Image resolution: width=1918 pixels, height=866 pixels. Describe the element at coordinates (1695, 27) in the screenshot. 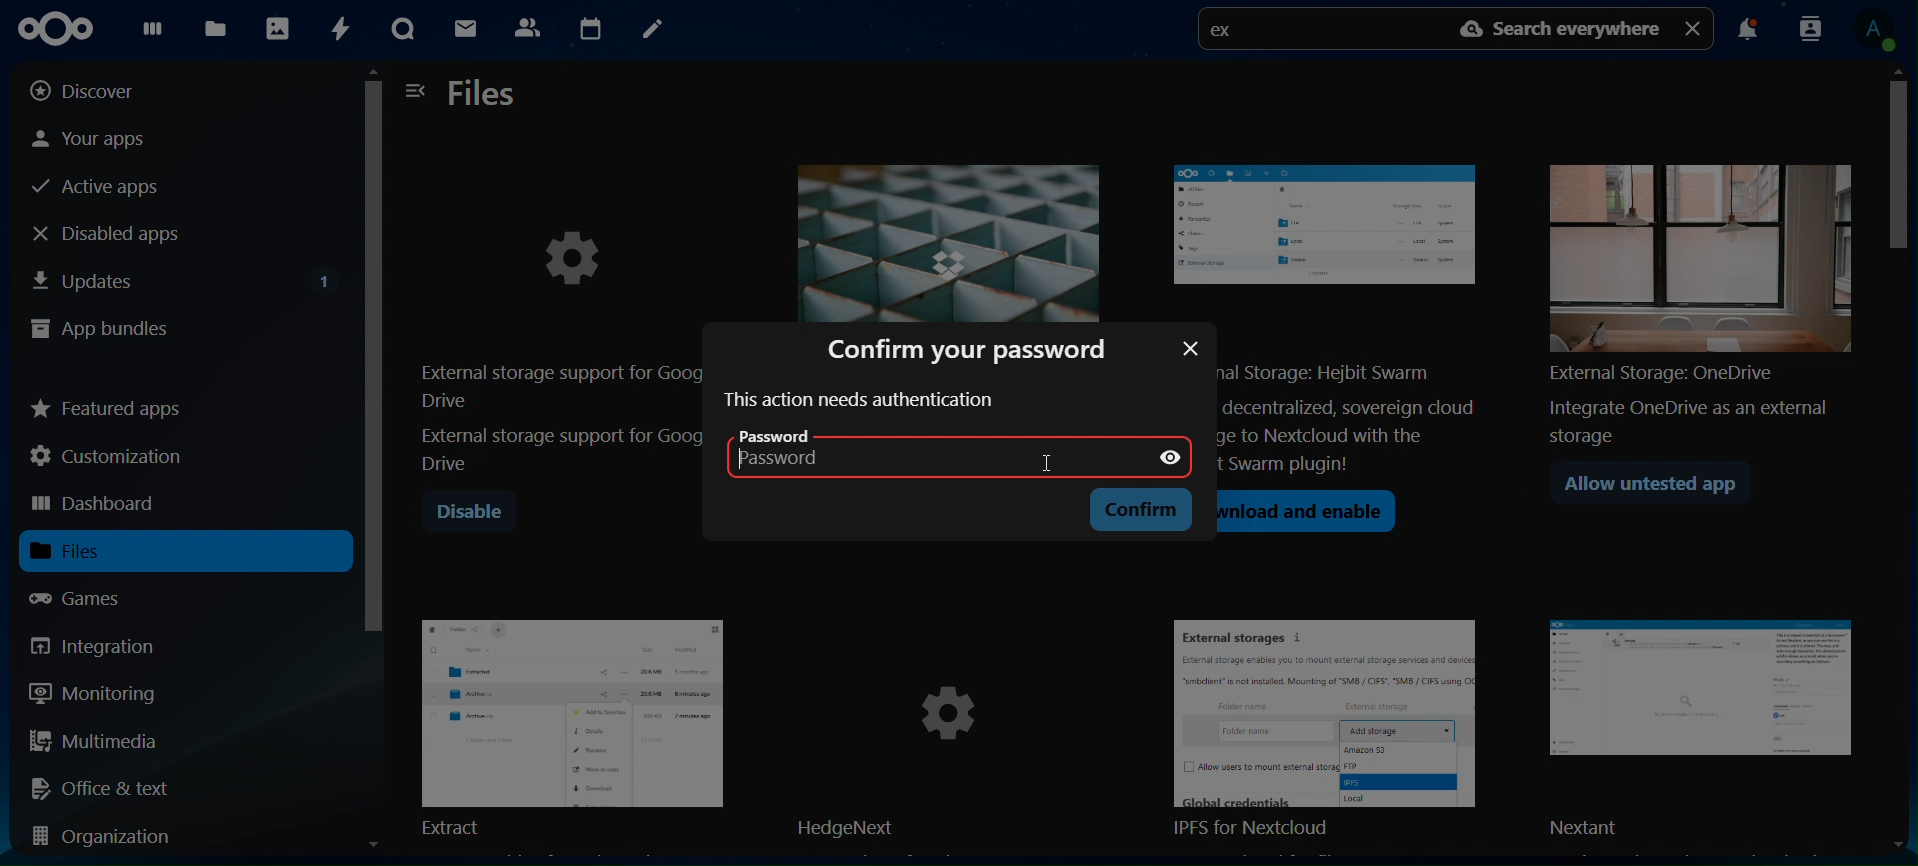

I see `close` at that location.